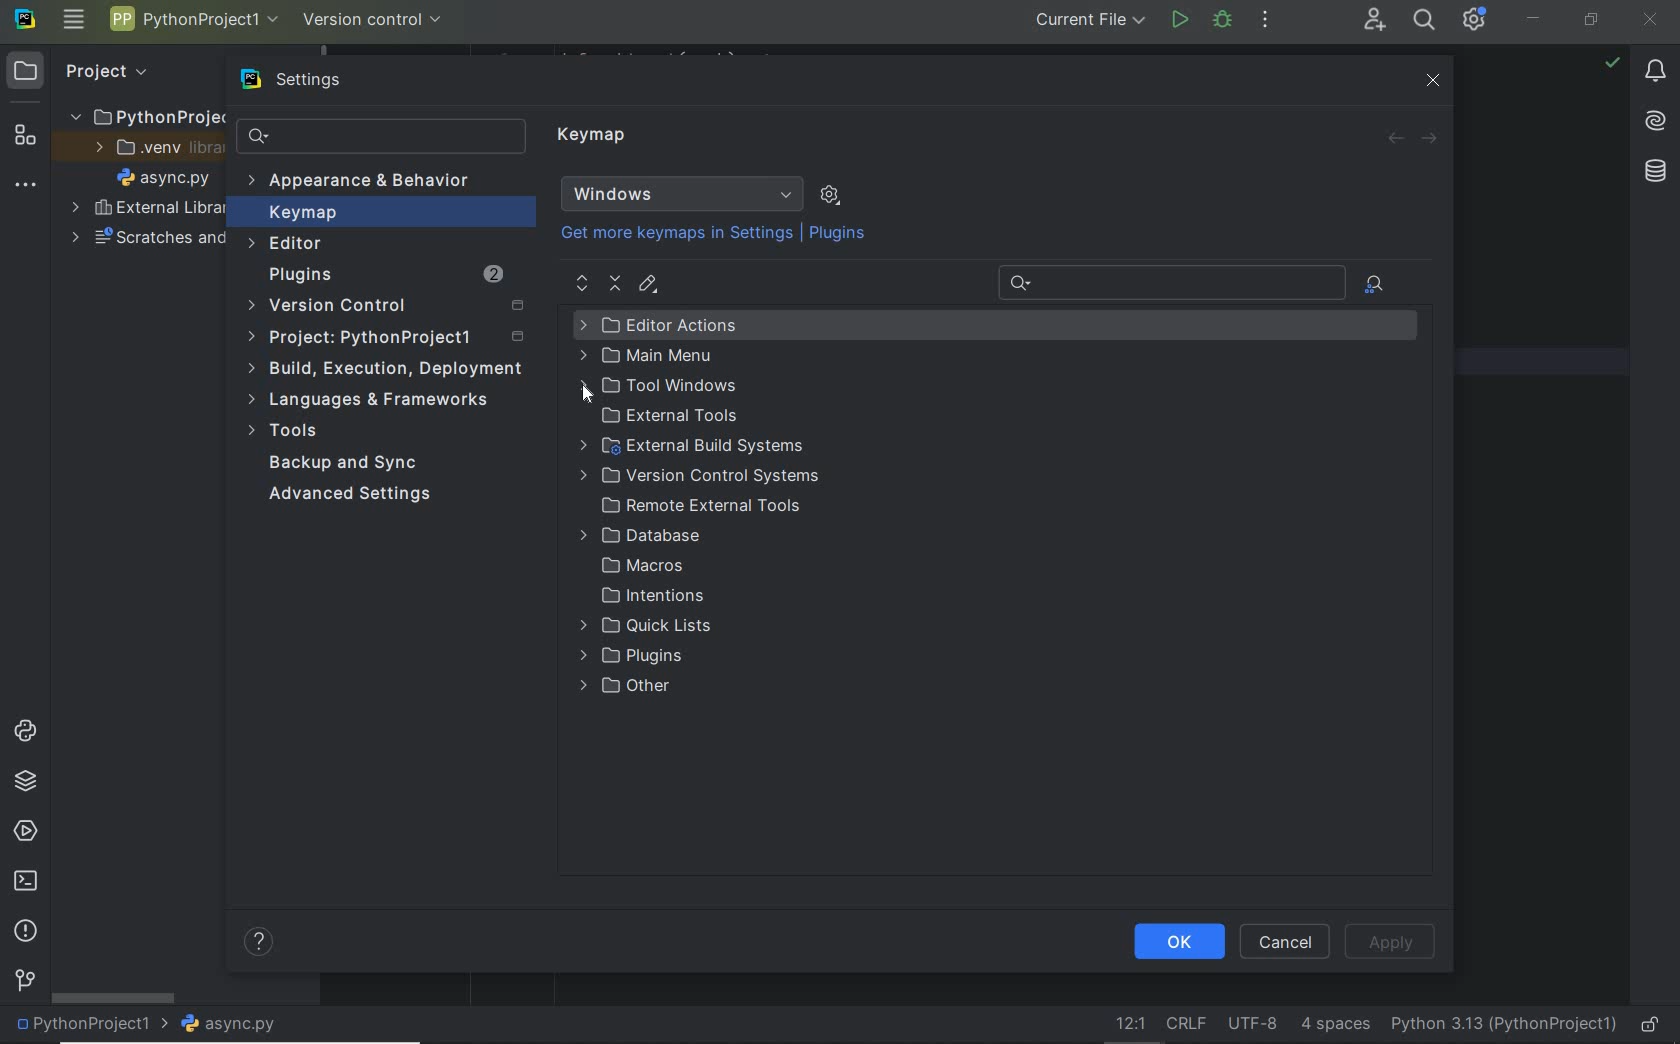  I want to click on external tools, so click(675, 417).